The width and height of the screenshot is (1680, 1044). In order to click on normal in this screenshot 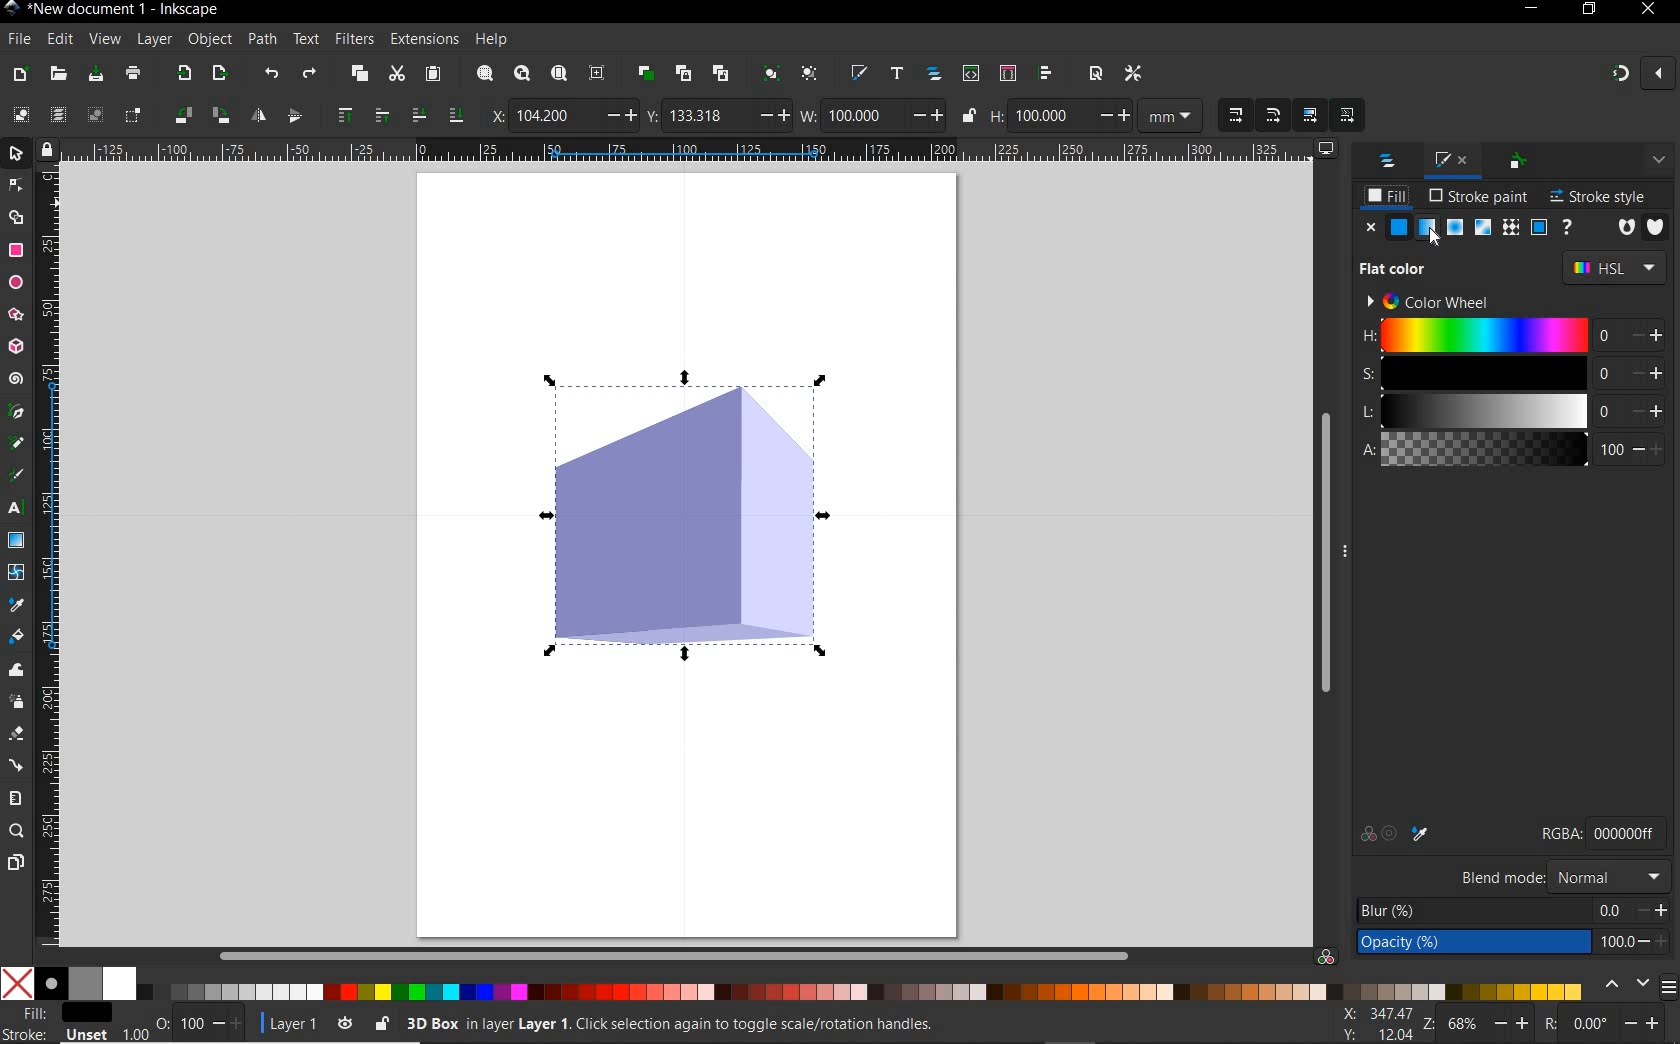, I will do `click(1608, 876)`.